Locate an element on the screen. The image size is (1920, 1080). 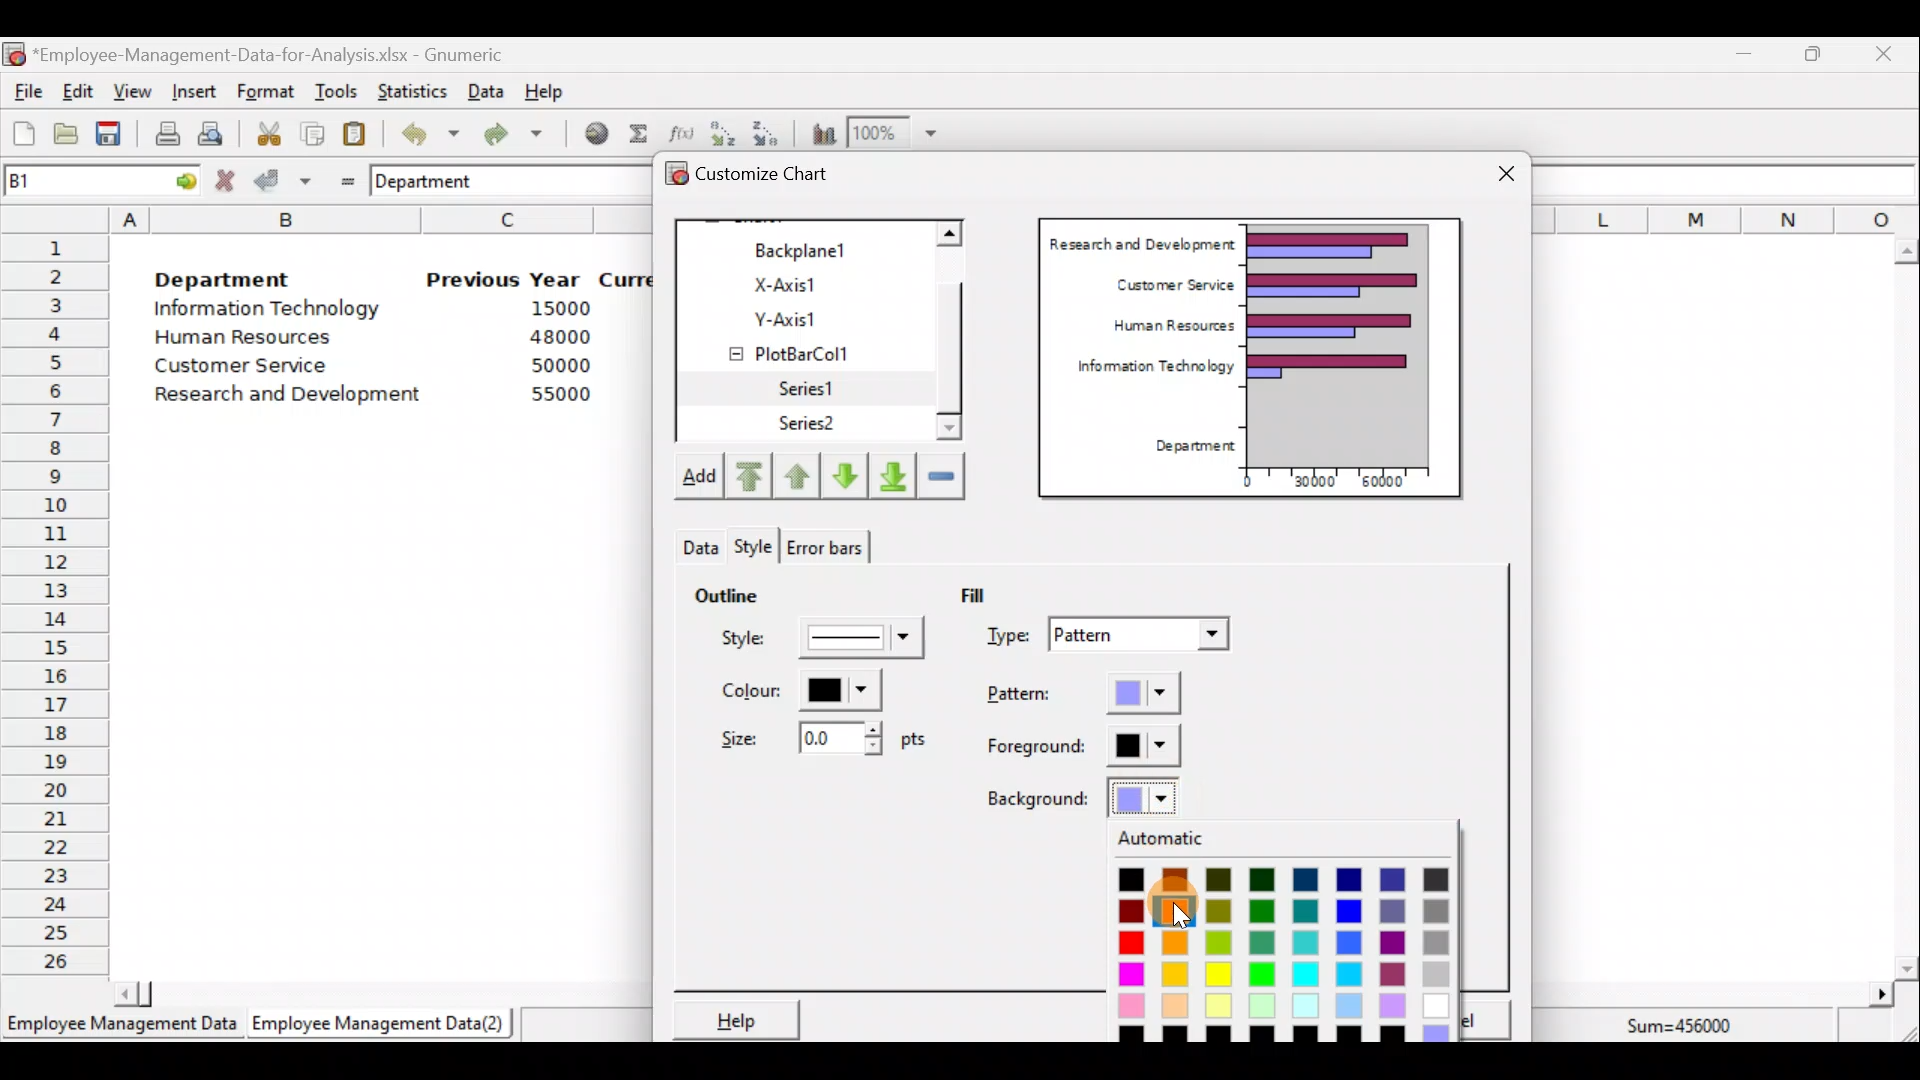
Department is located at coordinates (437, 180).